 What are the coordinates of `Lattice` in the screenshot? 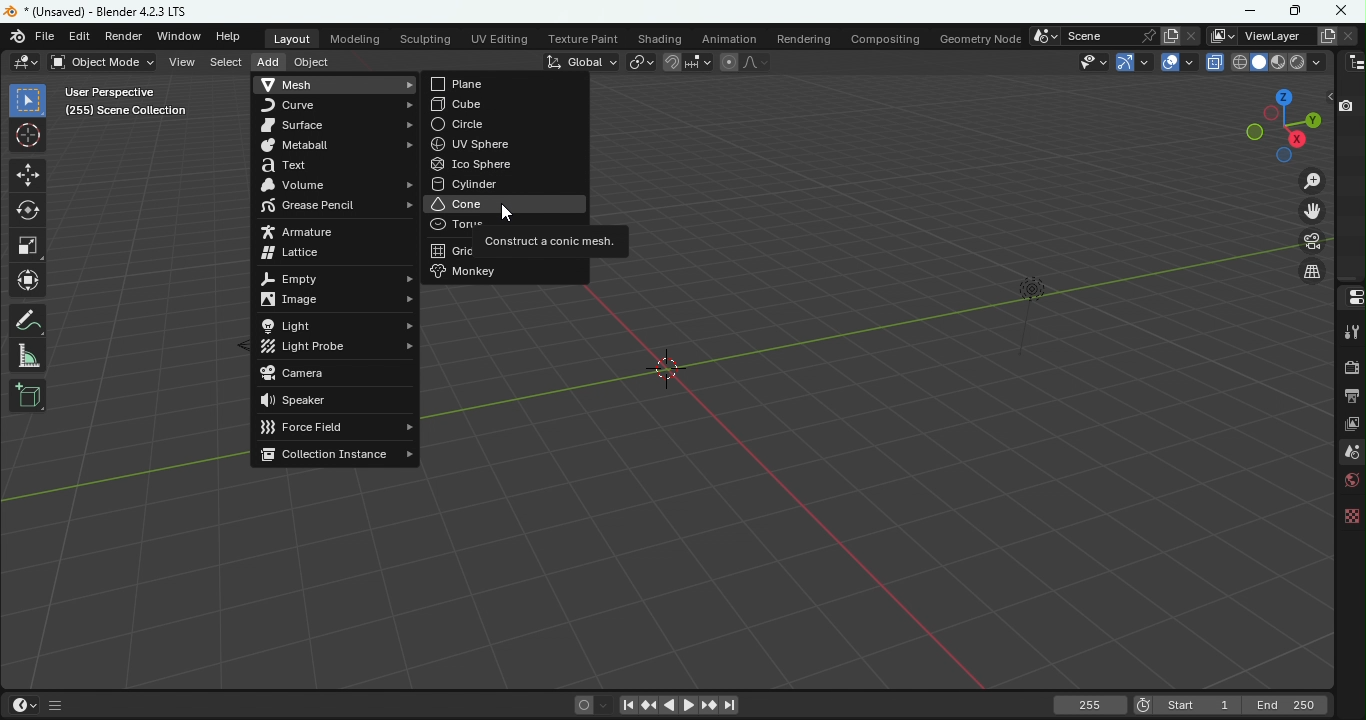 It's located at (336, 254).